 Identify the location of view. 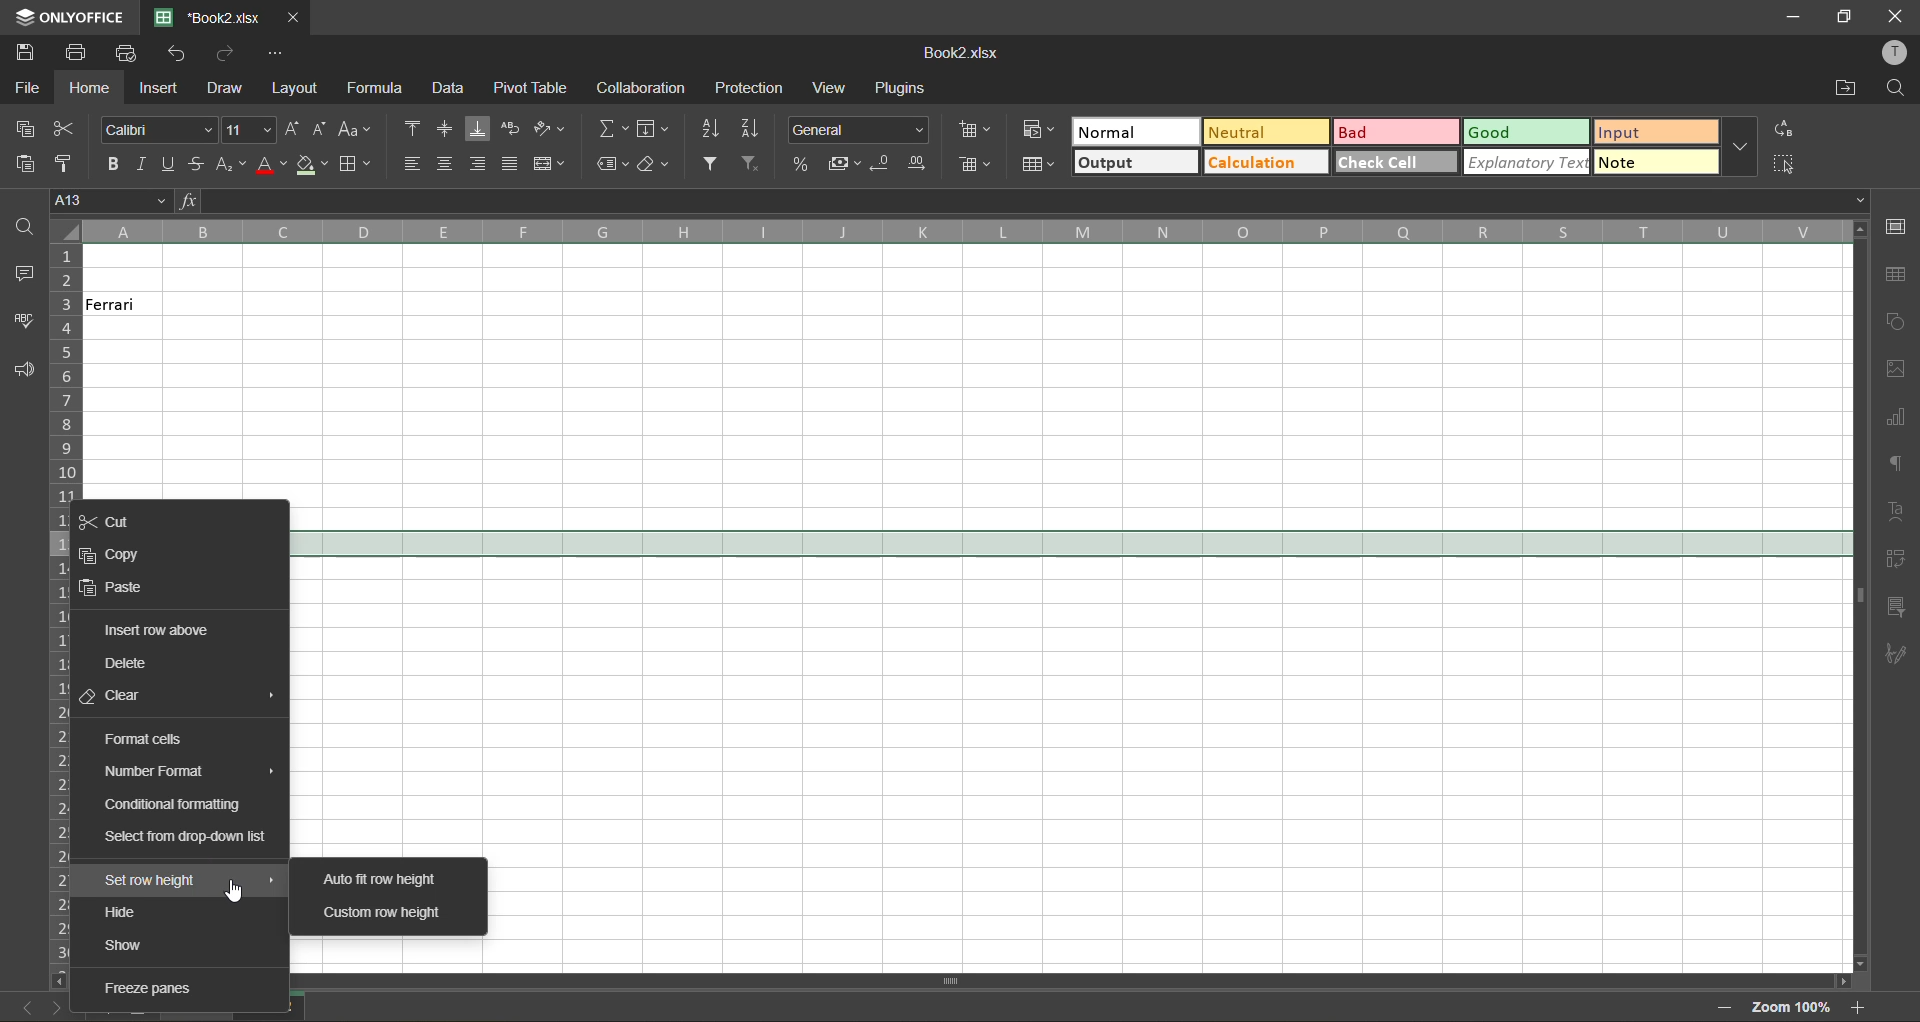
(828, 86).